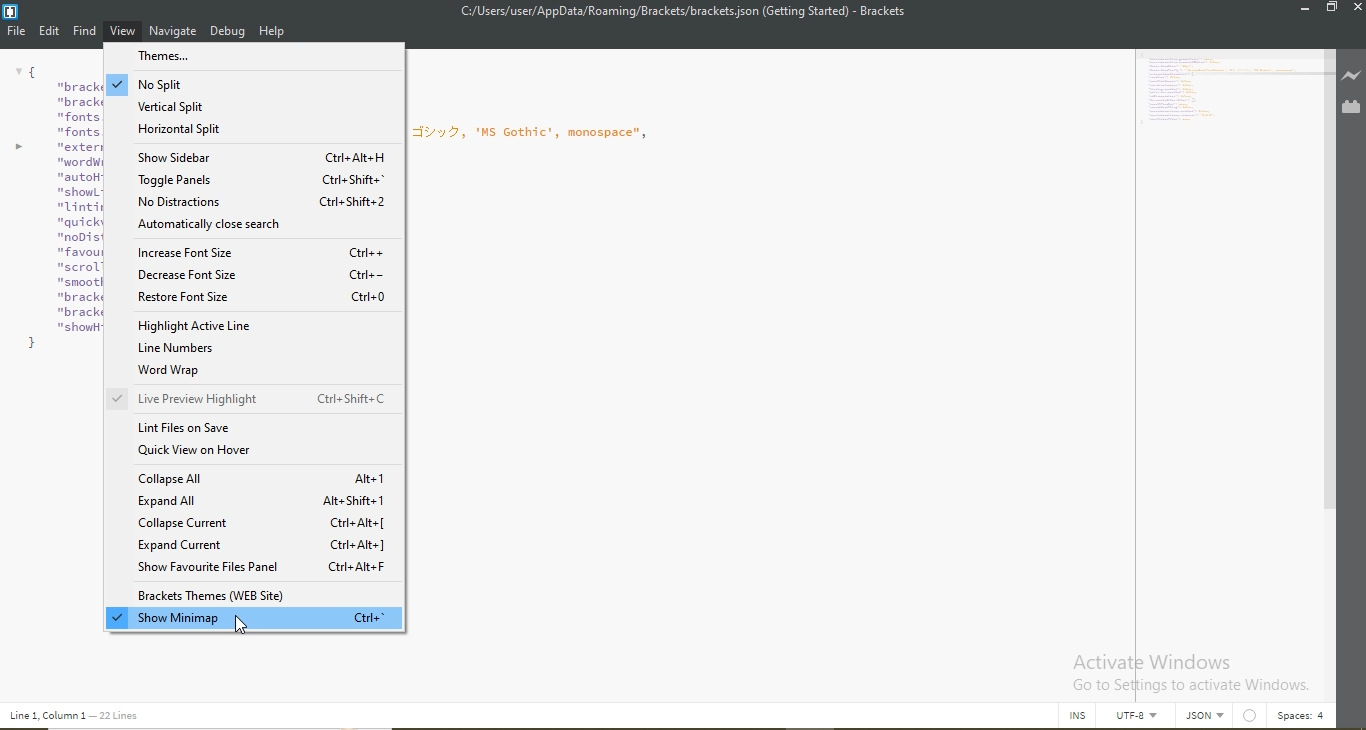 The image size is (1366, 730). I want to click on Navigate, so click(174, 31).